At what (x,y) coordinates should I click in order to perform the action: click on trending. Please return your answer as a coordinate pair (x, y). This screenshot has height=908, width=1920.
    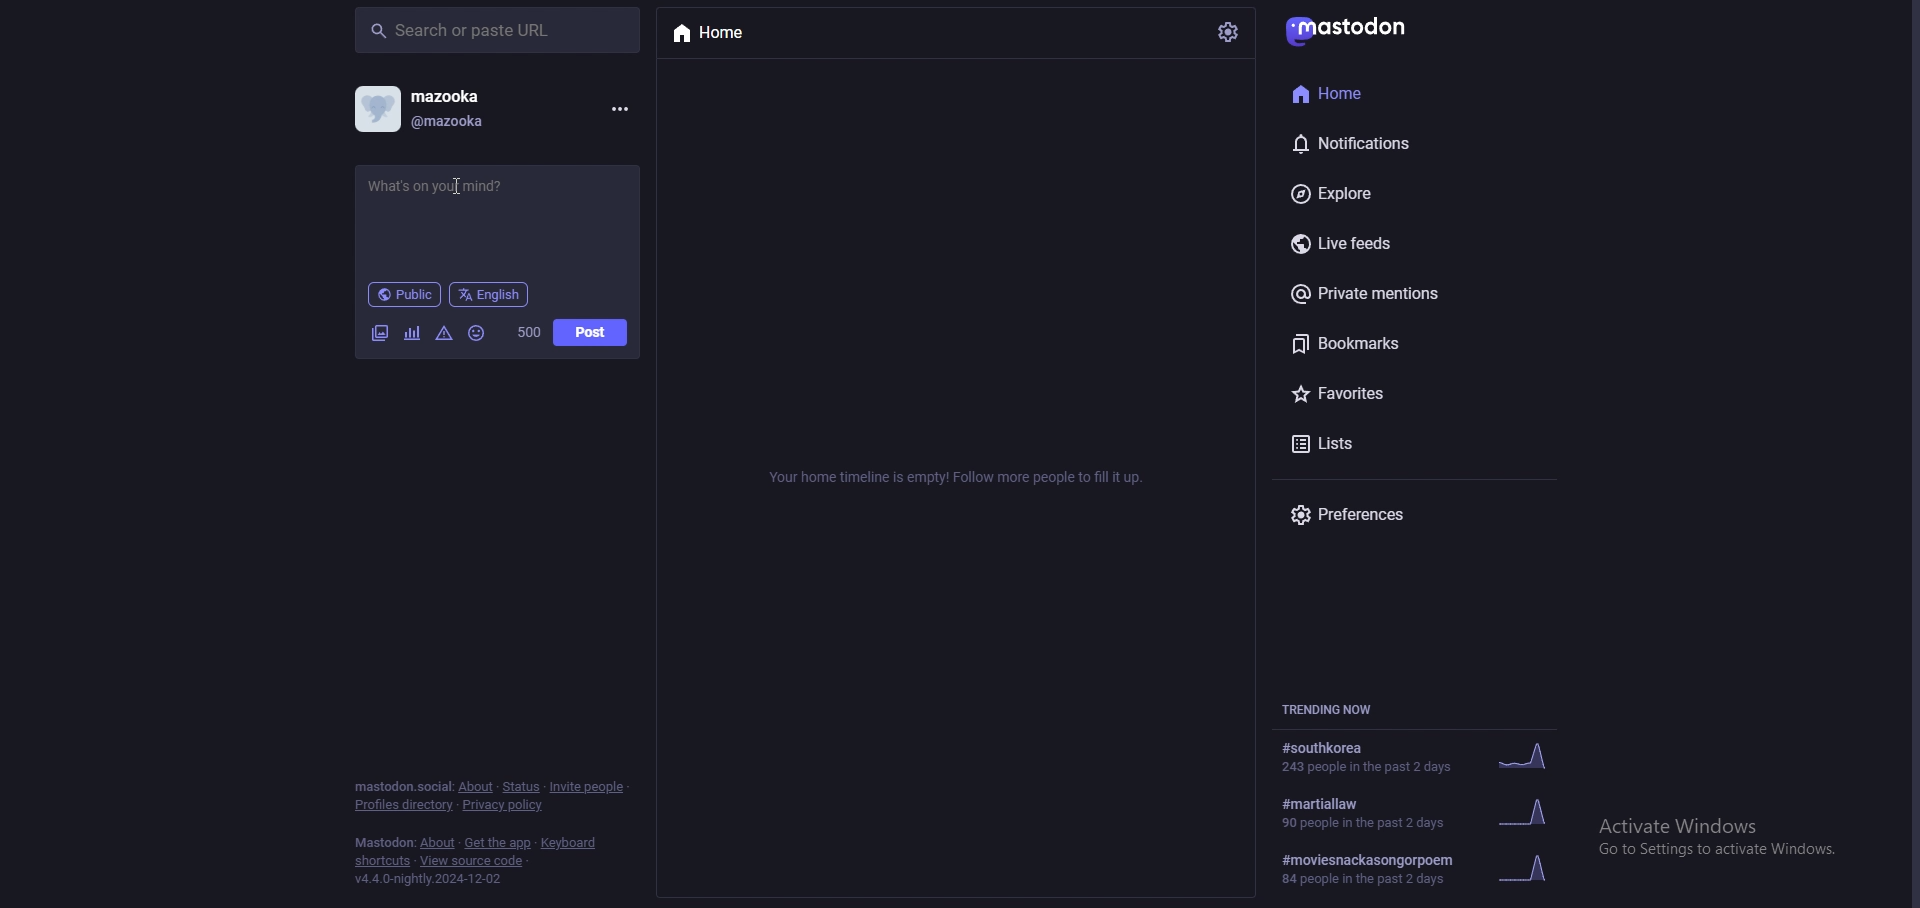
    Looking at the image, I should click on (1434, 812).